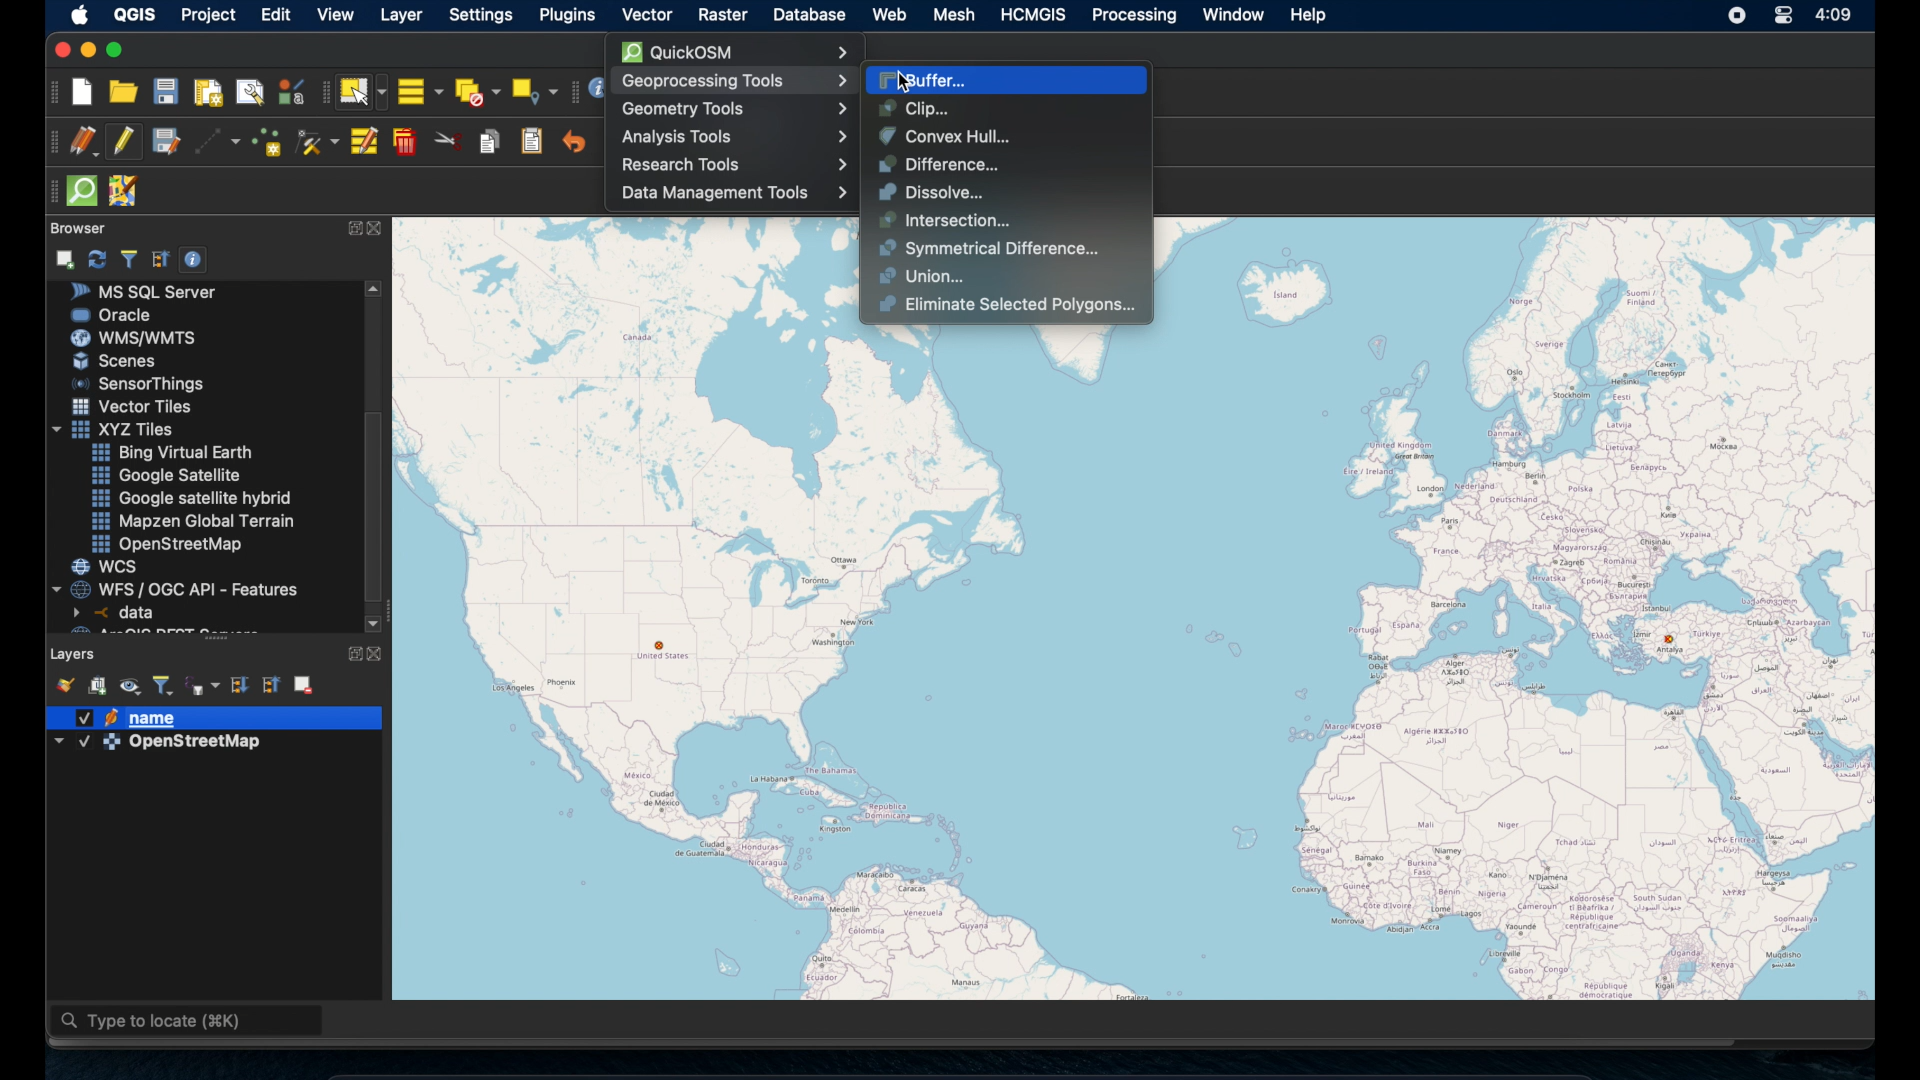 The image size is (1920, 1080). I want to click on paste features, so click(532, 140).